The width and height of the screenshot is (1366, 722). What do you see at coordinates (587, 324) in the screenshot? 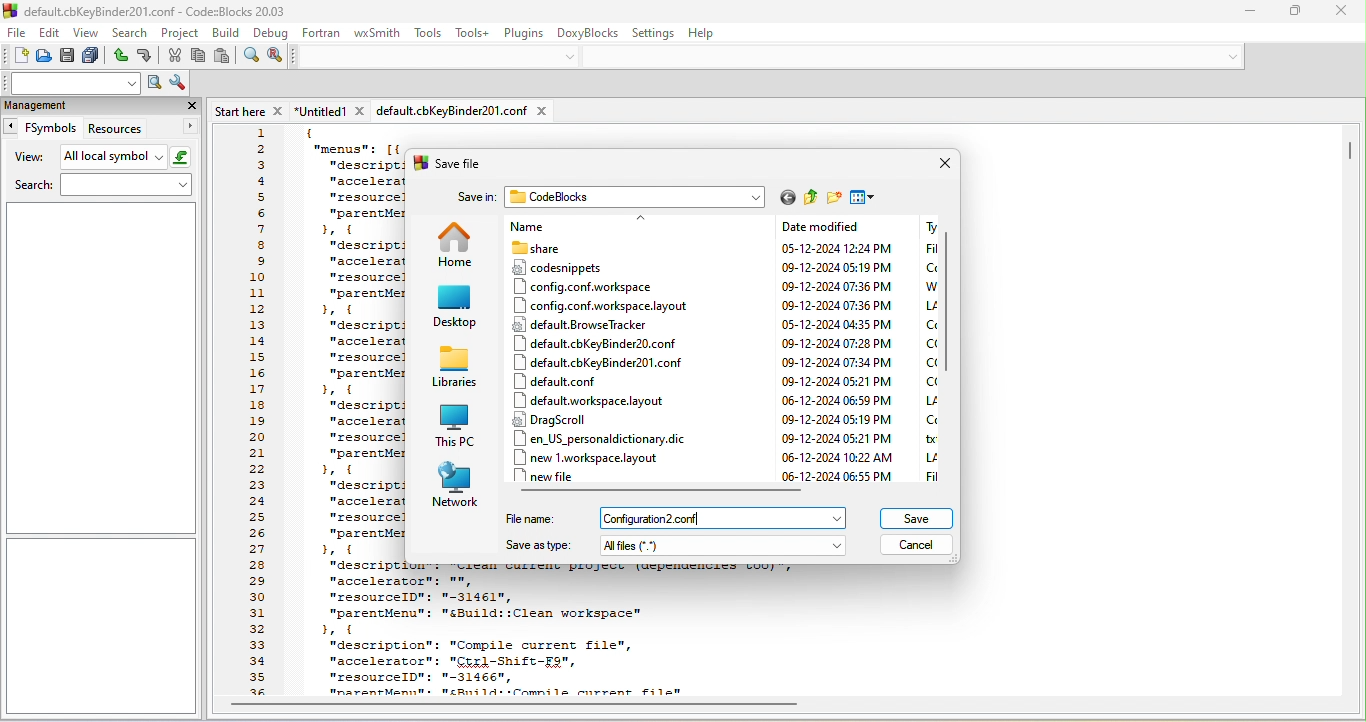
I see `default browse tracker` at bounding box center [587, 324].